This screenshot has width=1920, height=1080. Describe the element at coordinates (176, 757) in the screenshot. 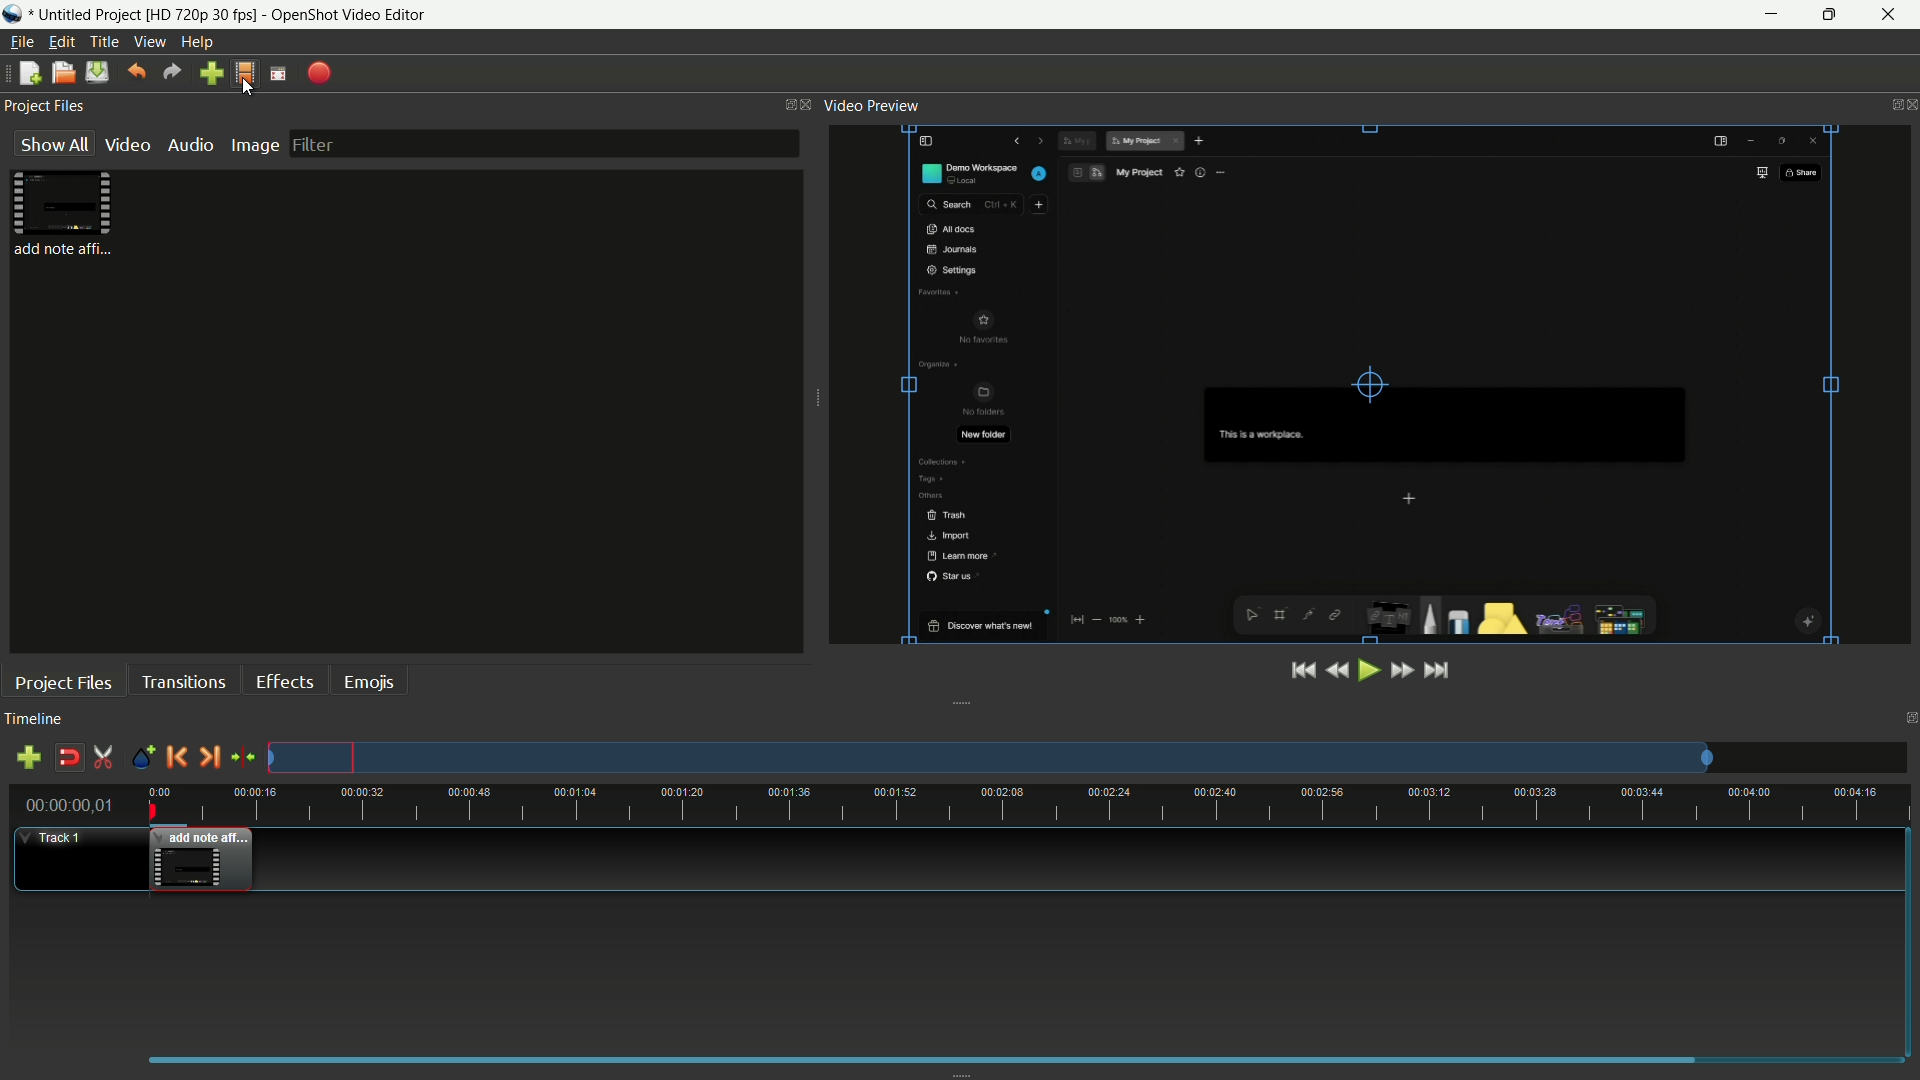

I see `previous marker` at that location.